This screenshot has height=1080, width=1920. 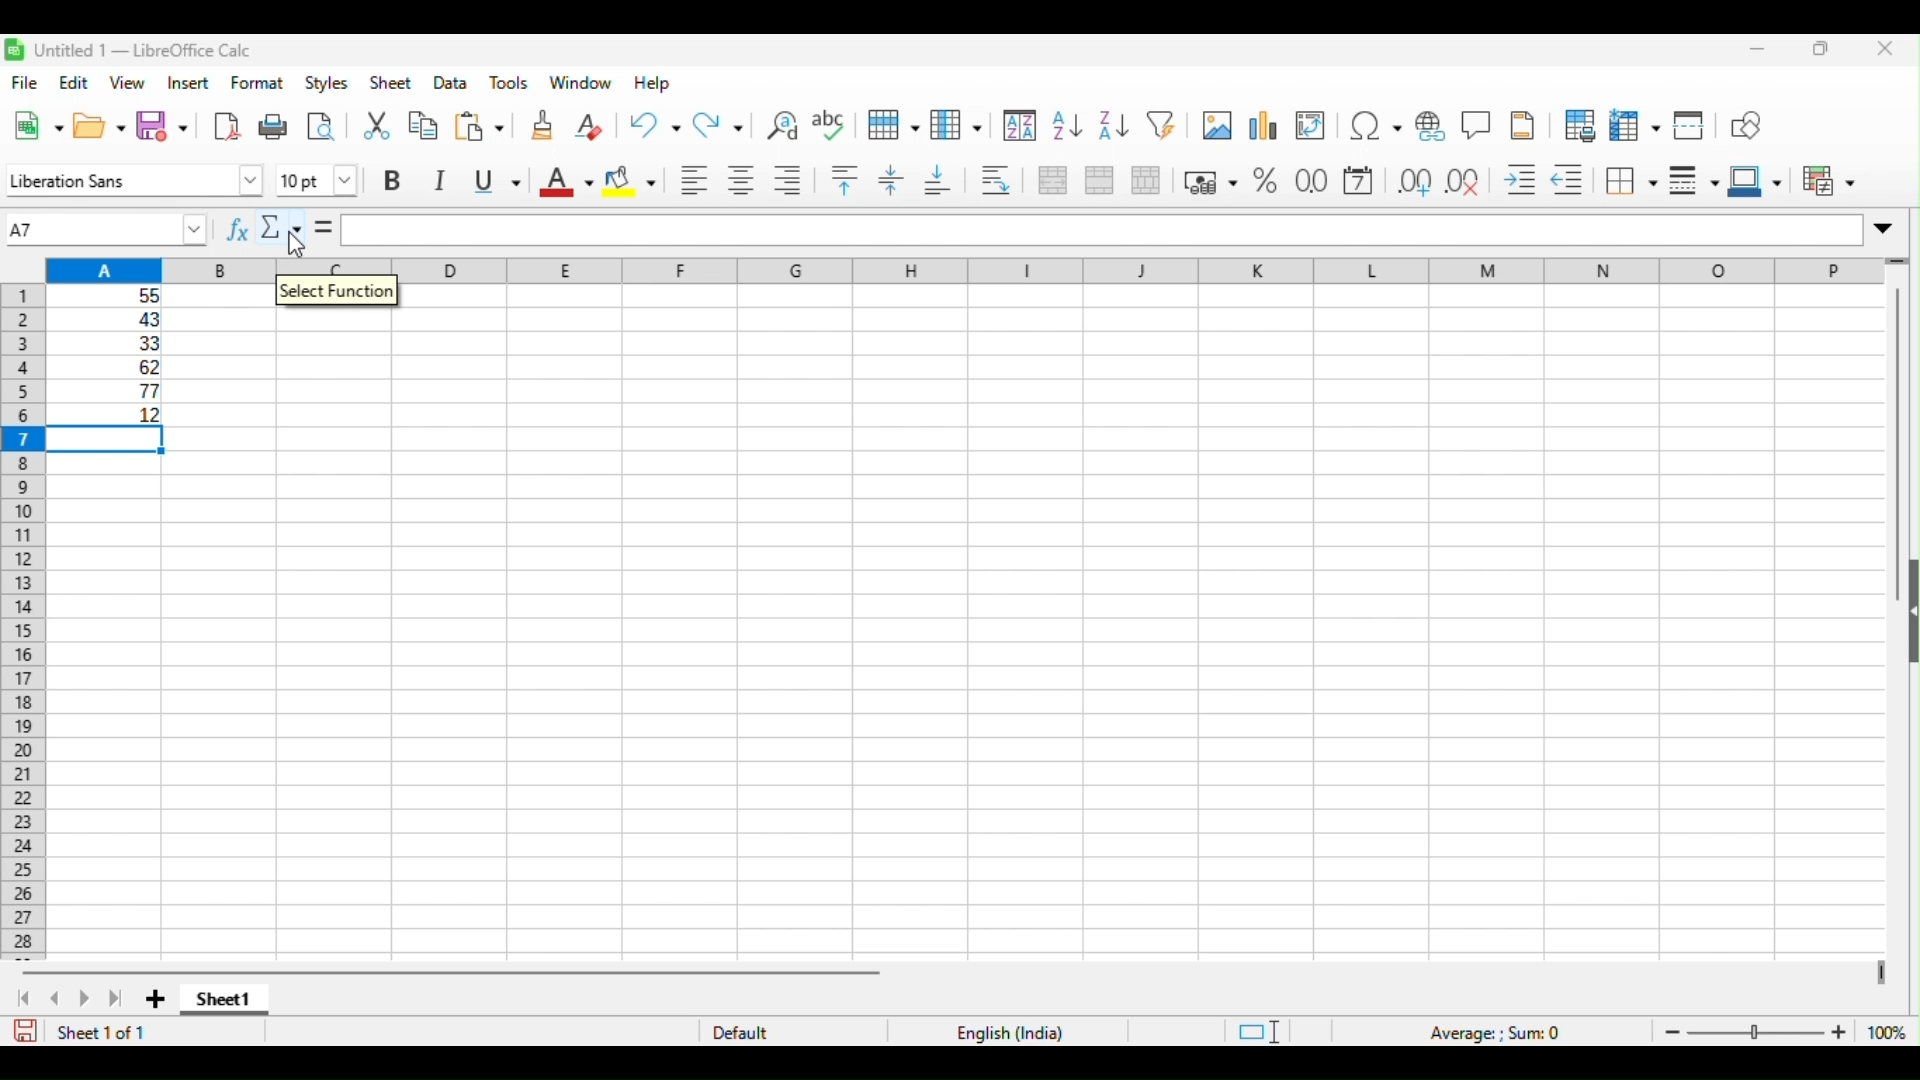 What do you see at coordinates (1102, 228) in the screenshot?
I see `formula` at bounding box center [1102, 228].